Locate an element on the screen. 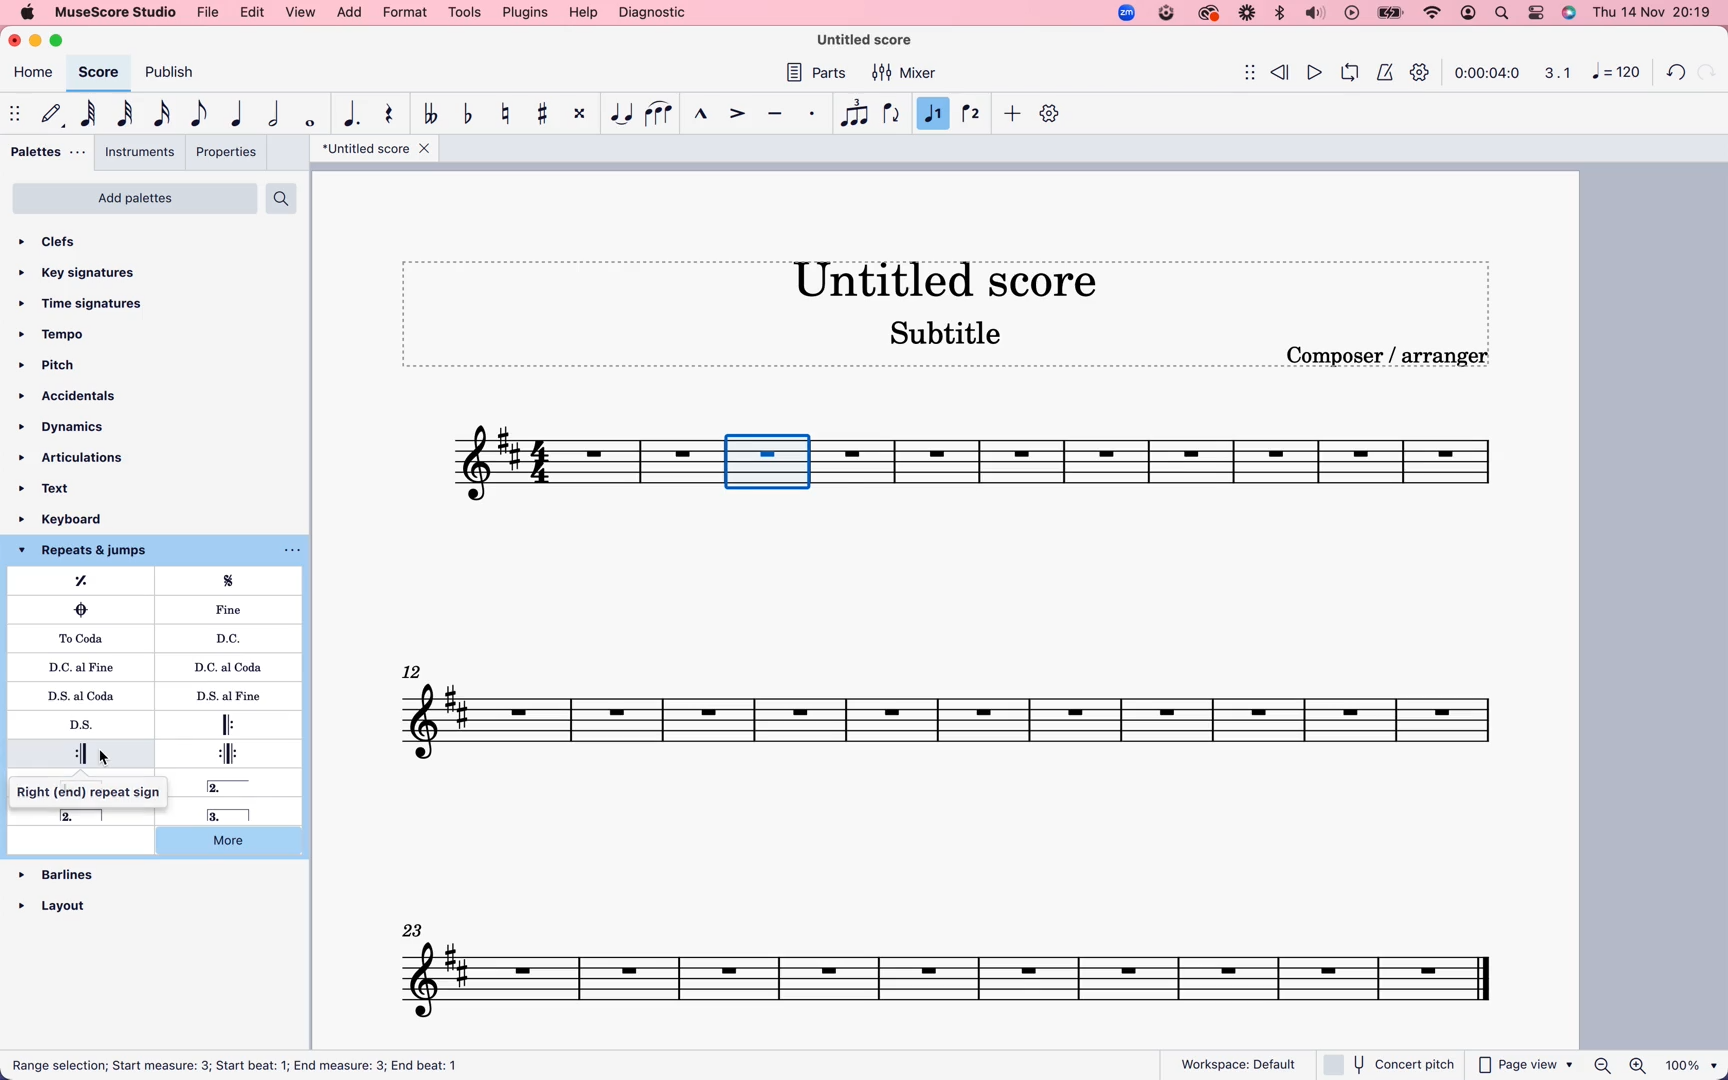 The height and width of the screenshot is (1080, 1728). score is located at coordinates (1194, 469).